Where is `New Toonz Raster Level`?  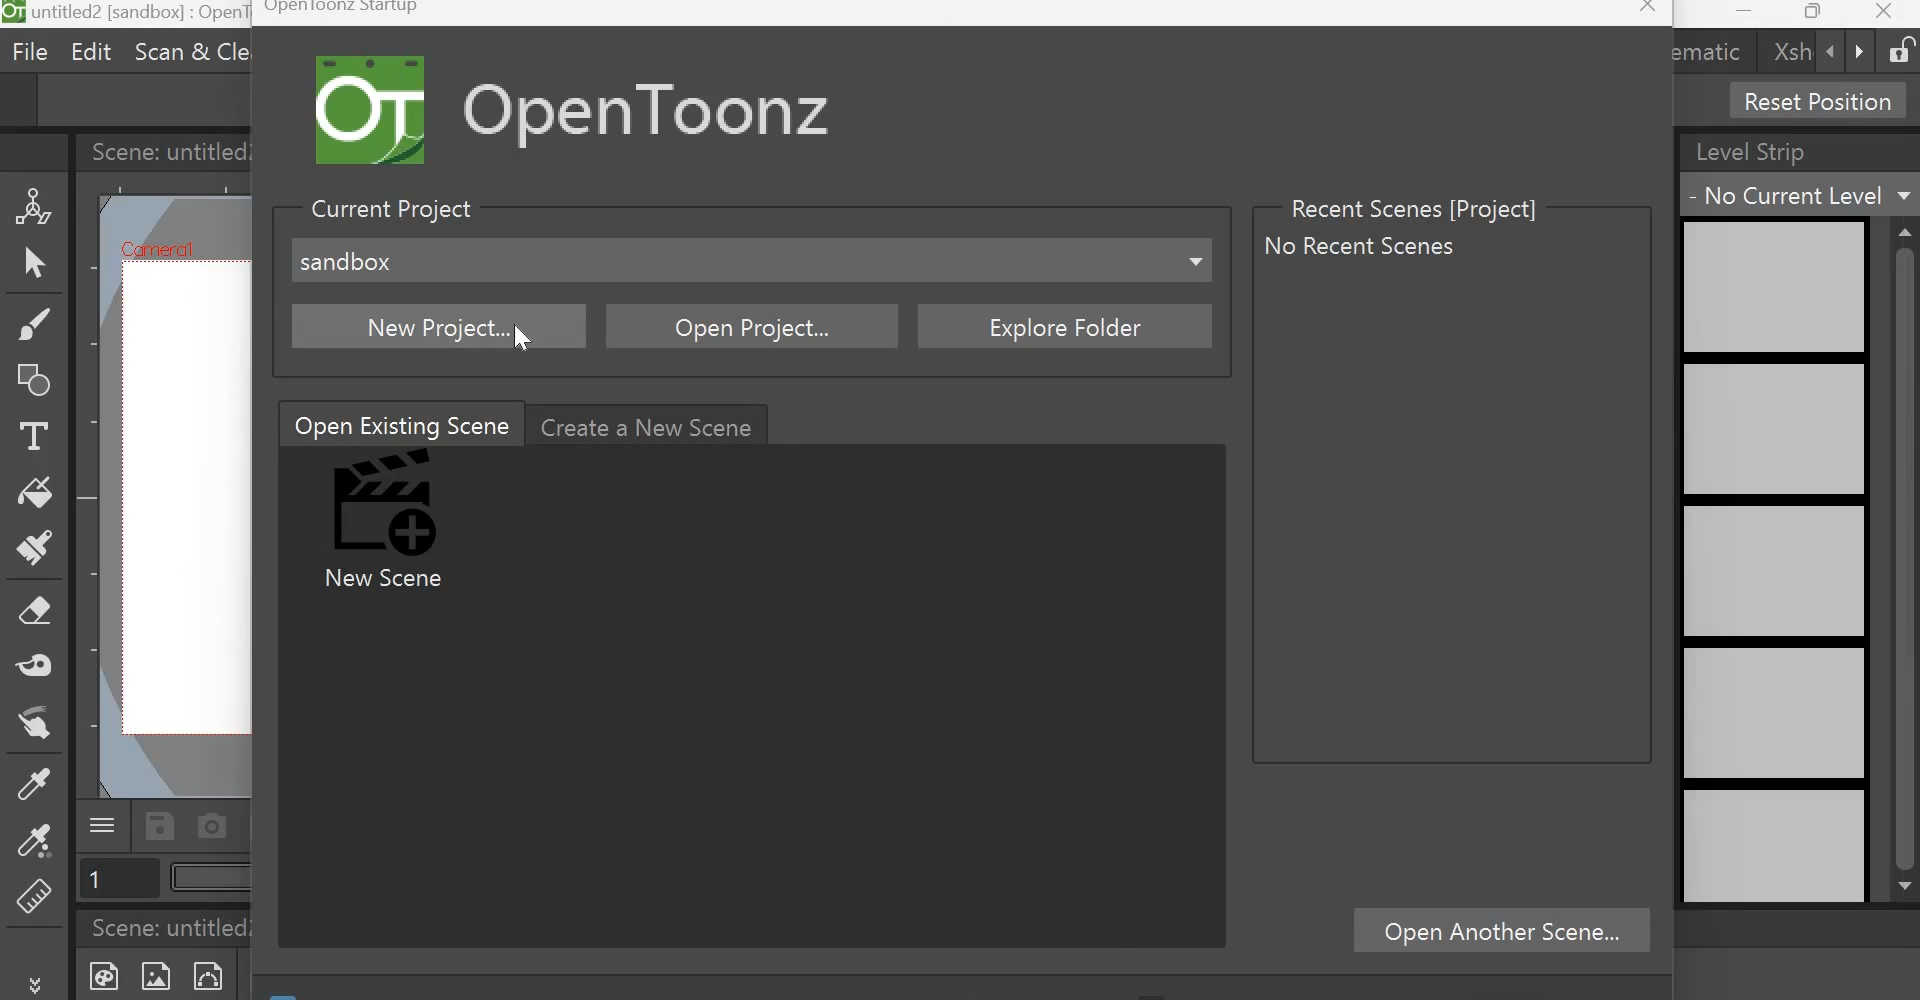
New Toonz Raster Level is located at coordinates (101, 974).